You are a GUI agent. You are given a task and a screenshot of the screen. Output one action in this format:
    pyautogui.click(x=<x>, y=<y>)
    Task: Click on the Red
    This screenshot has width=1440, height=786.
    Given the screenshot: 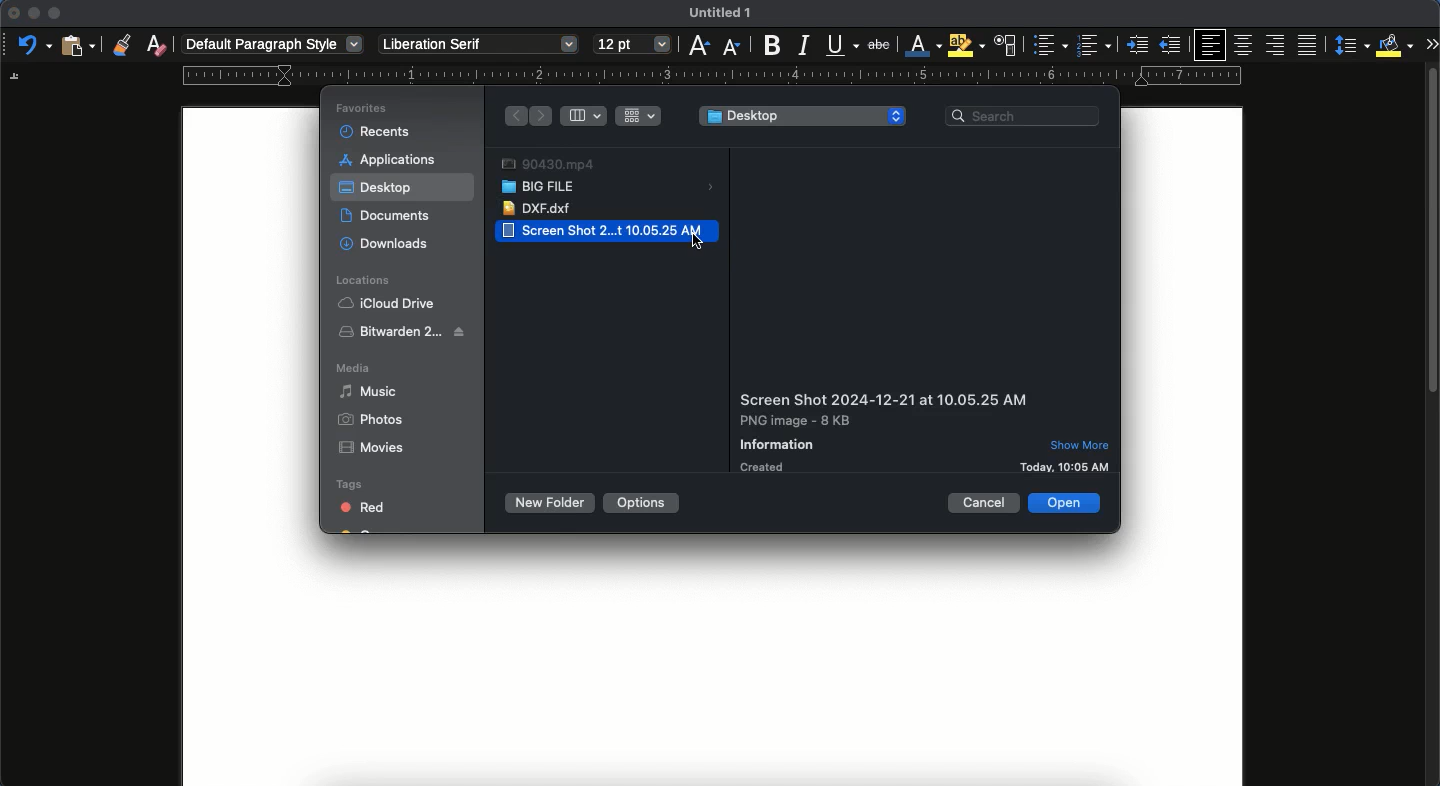 What is the action you would take?
    pyautogui.click(x=357, y=507)
    